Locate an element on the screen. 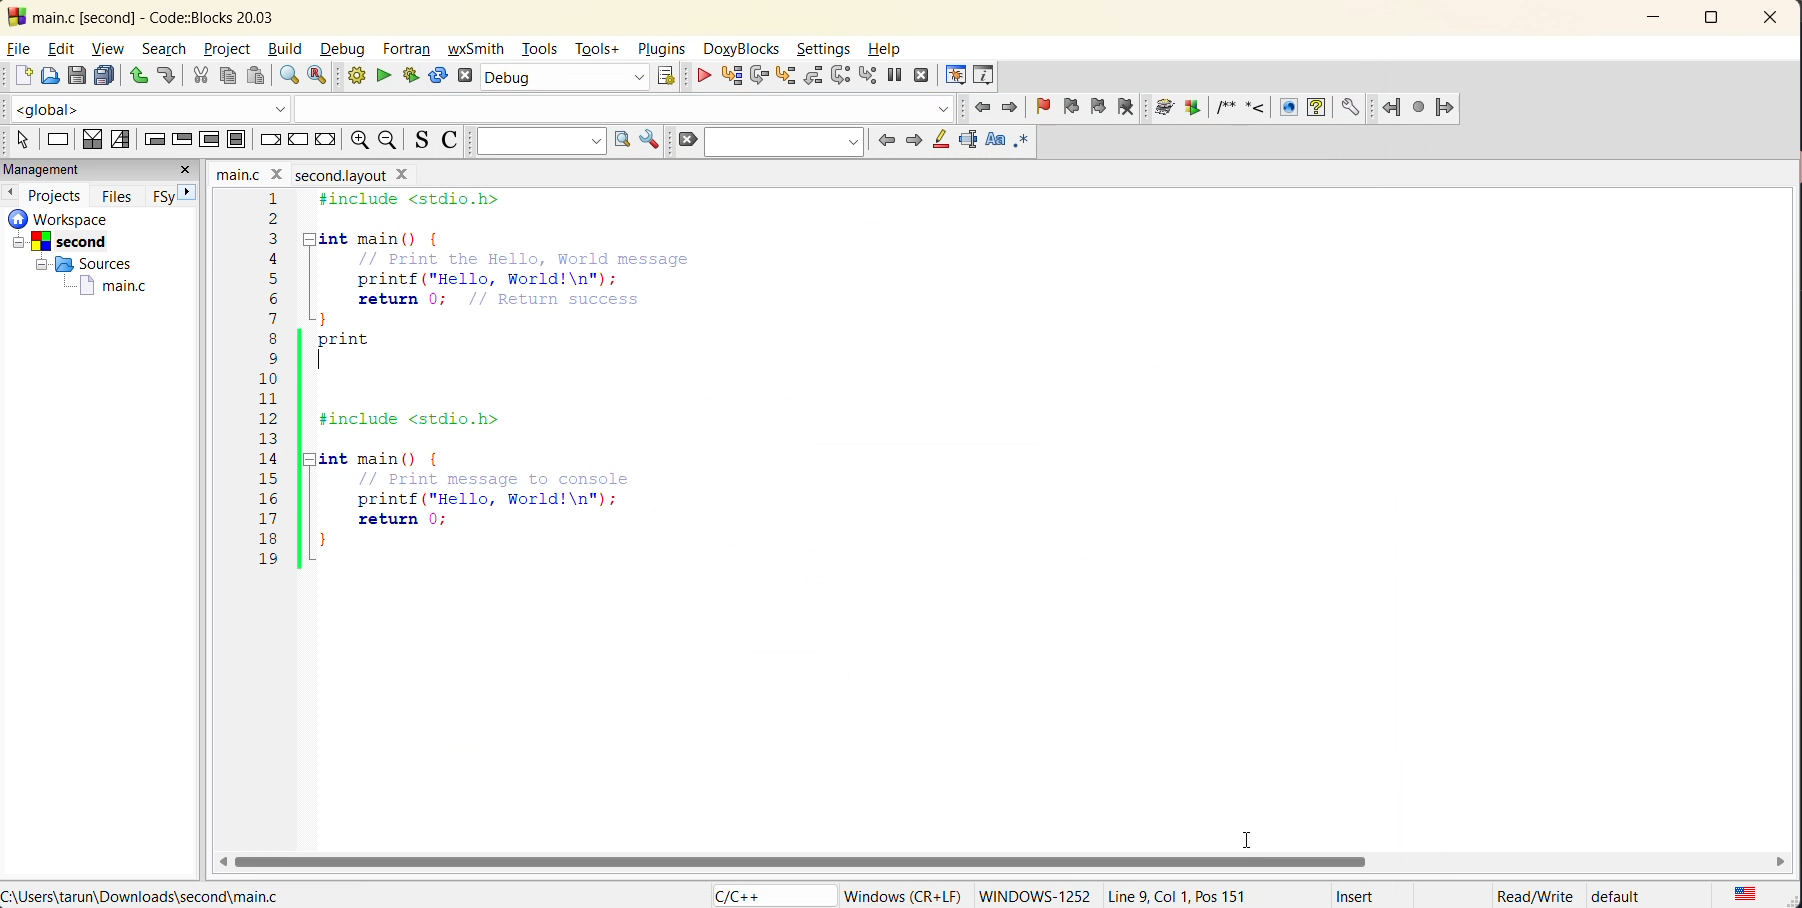 This screenshot has height=908, width=1802. undo is located at coordinates (135, 74).